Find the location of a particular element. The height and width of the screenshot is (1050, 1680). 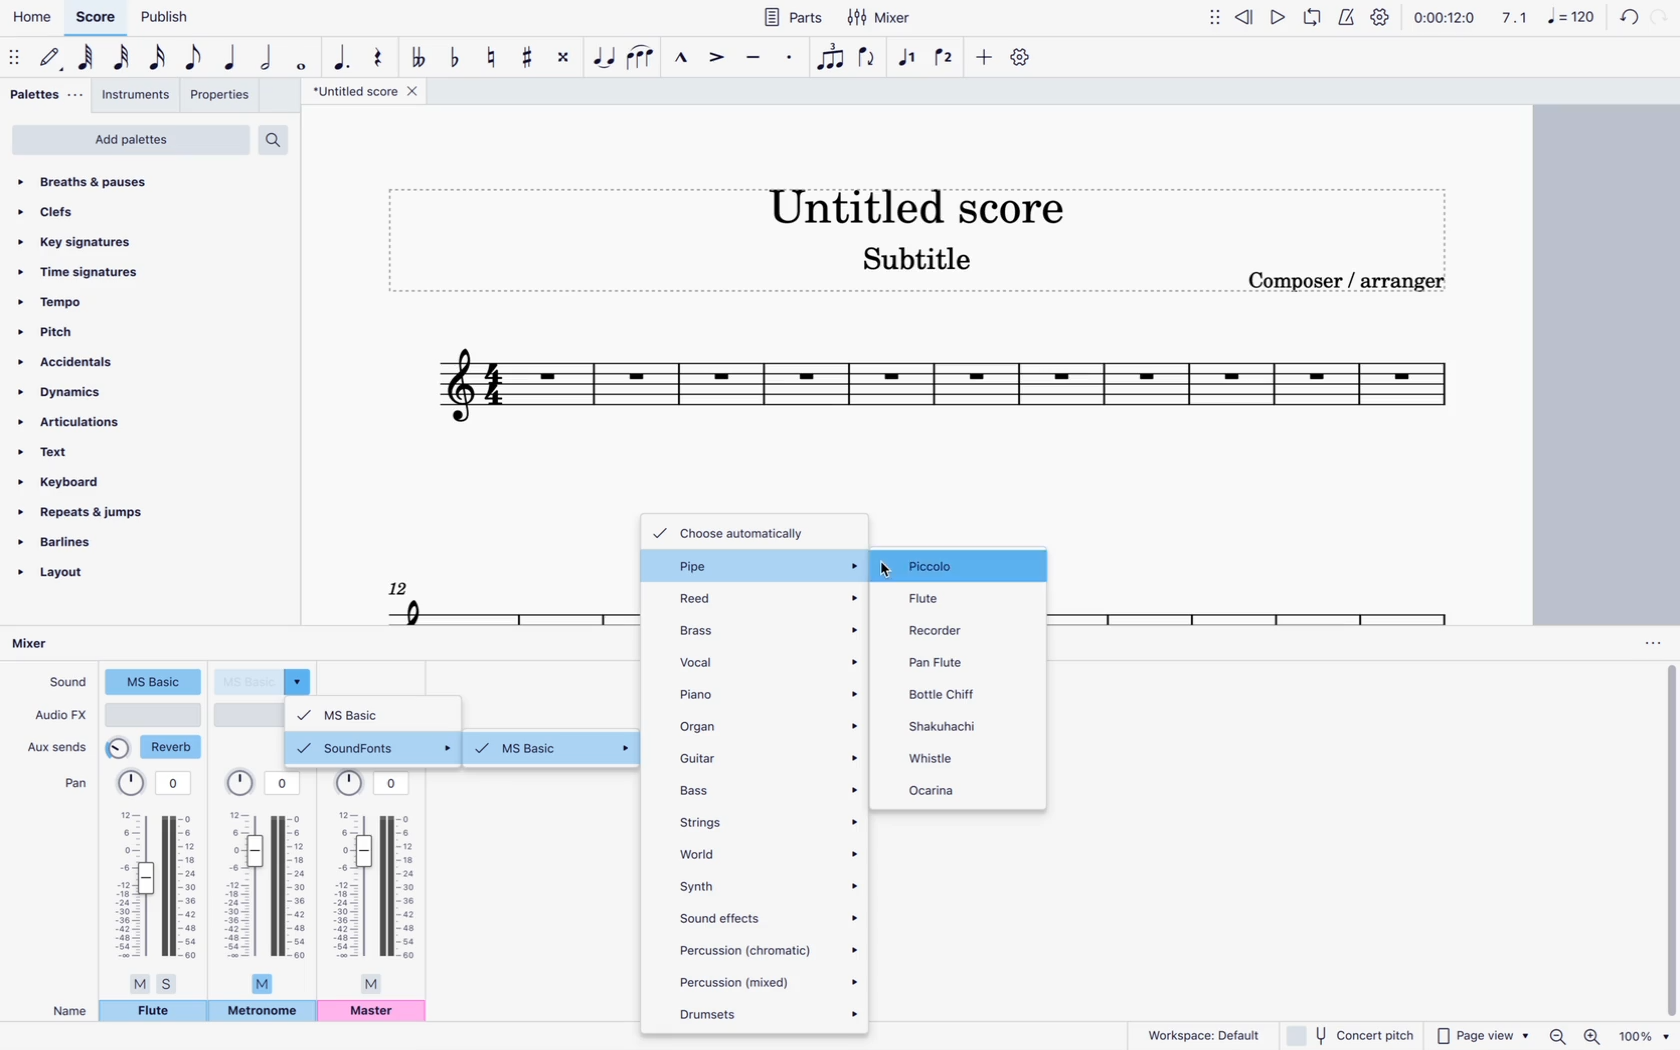

selected option is located at coordinates (957, 567).